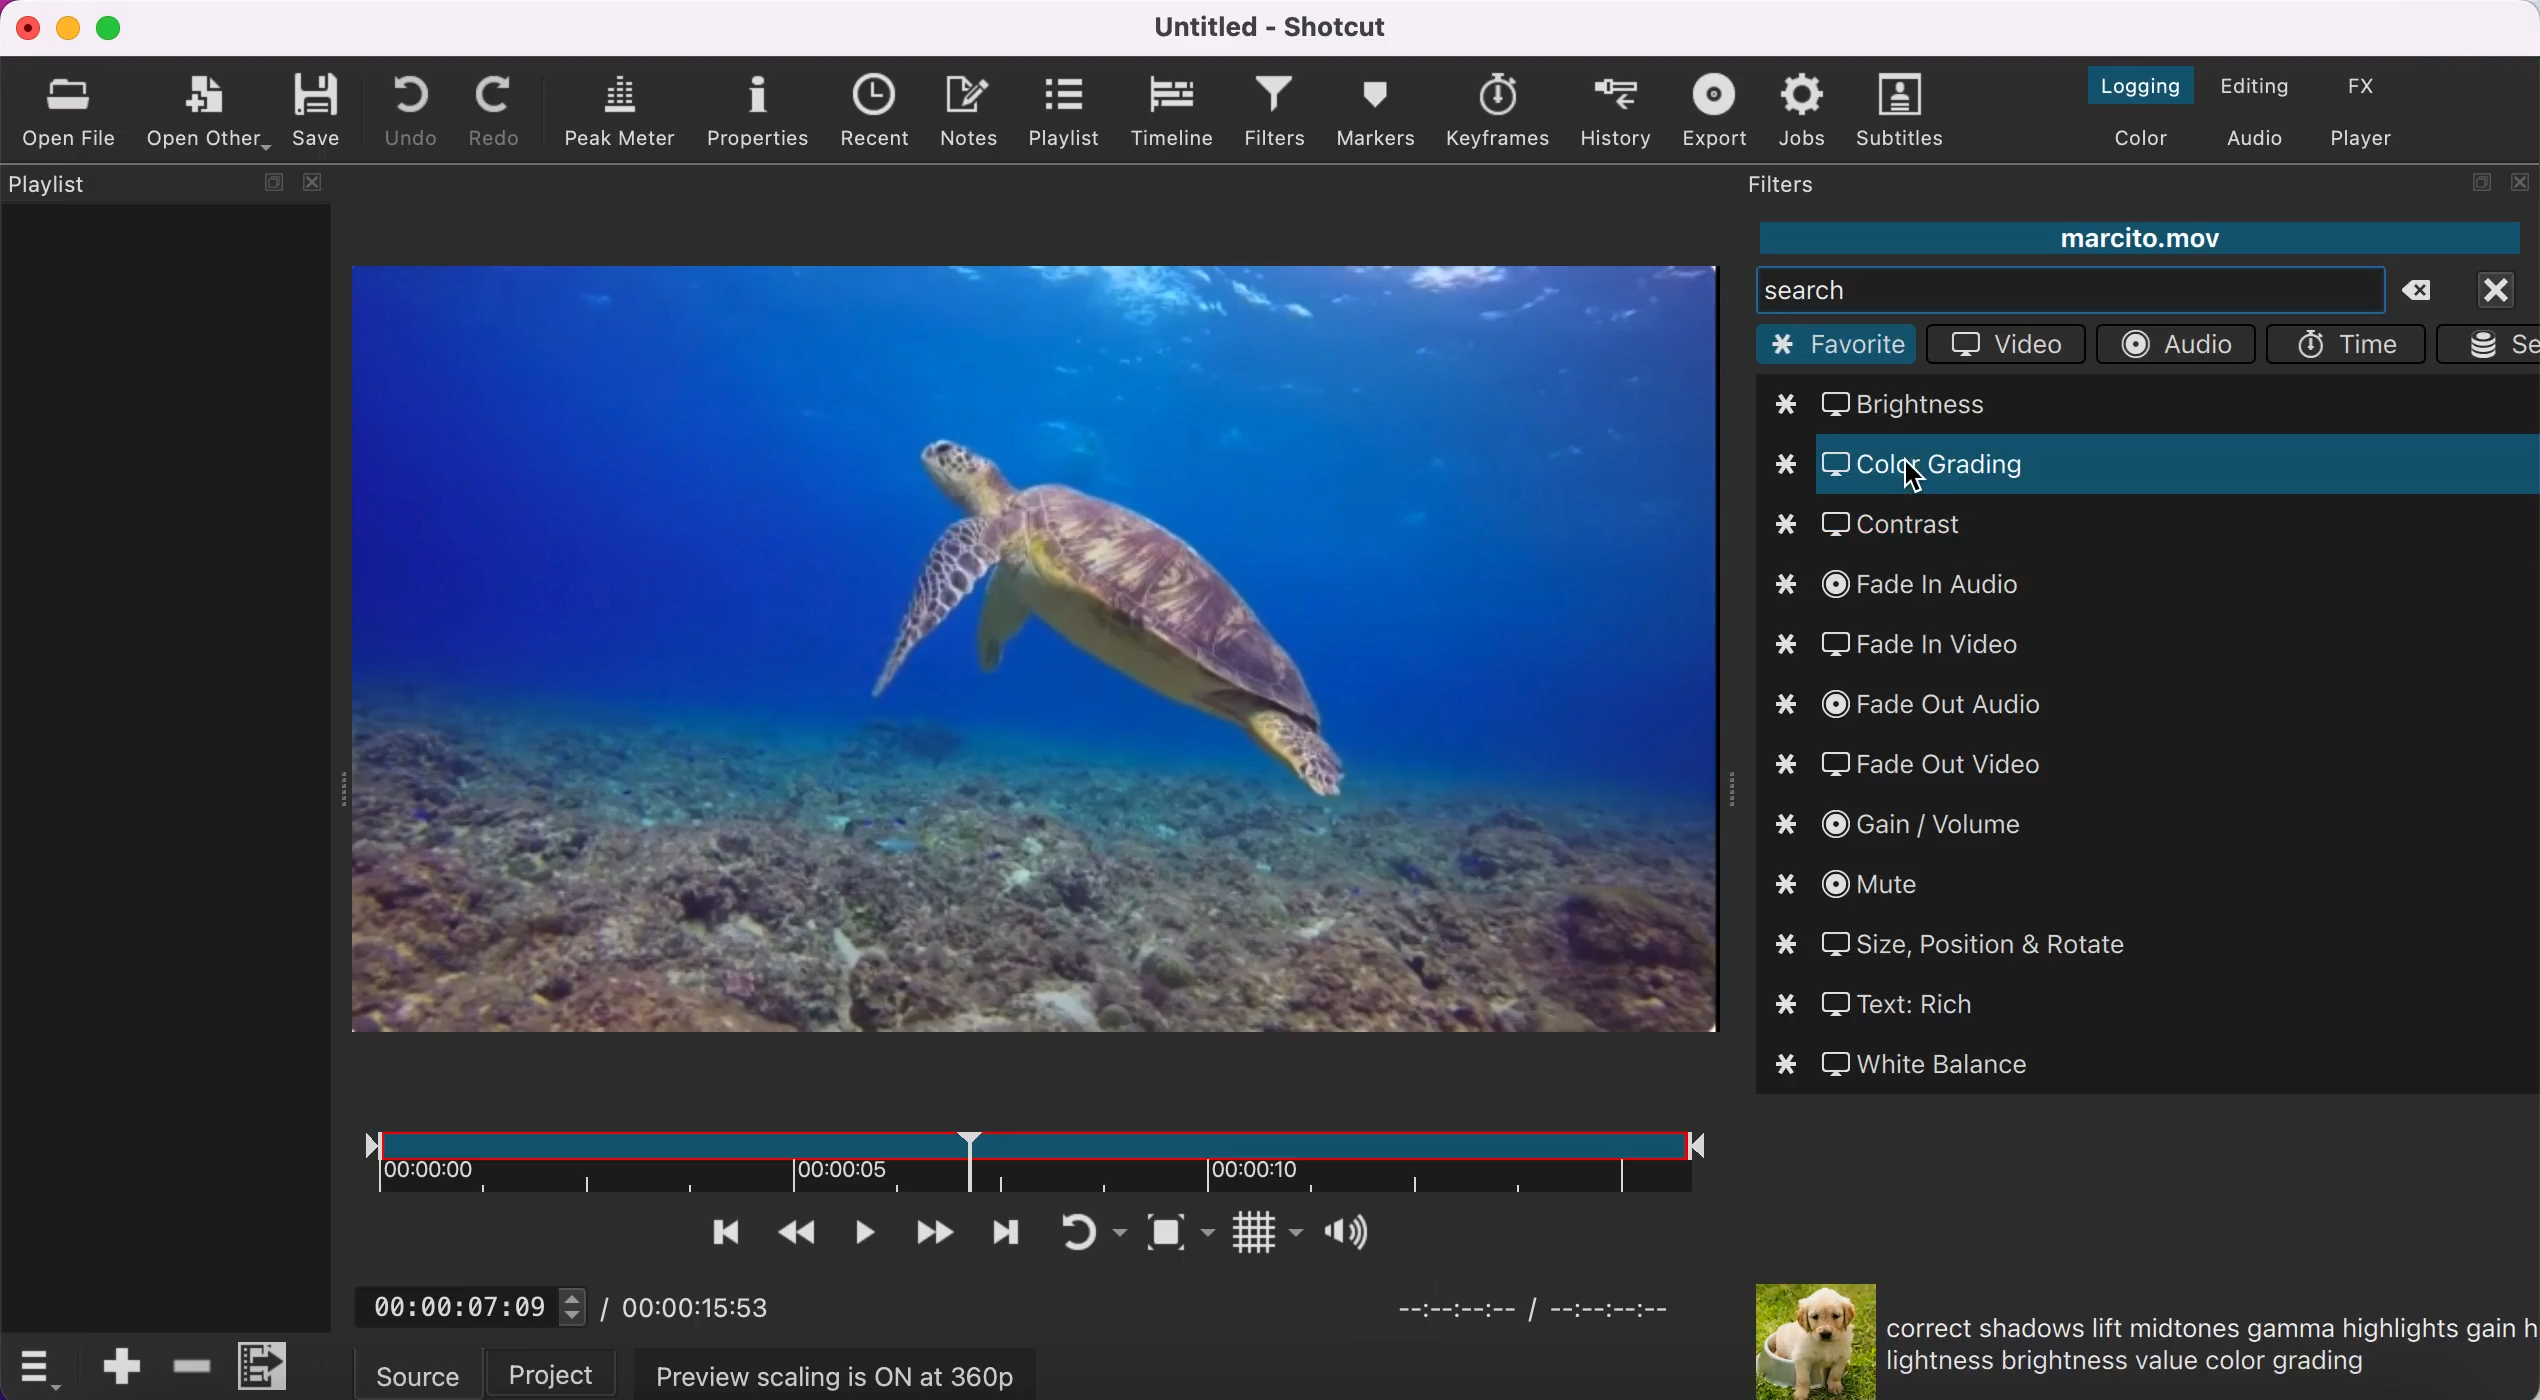 The width and height of the screenshot is (2540, 1400). I want to click on switch to the effect layout, so click(2383, 86).